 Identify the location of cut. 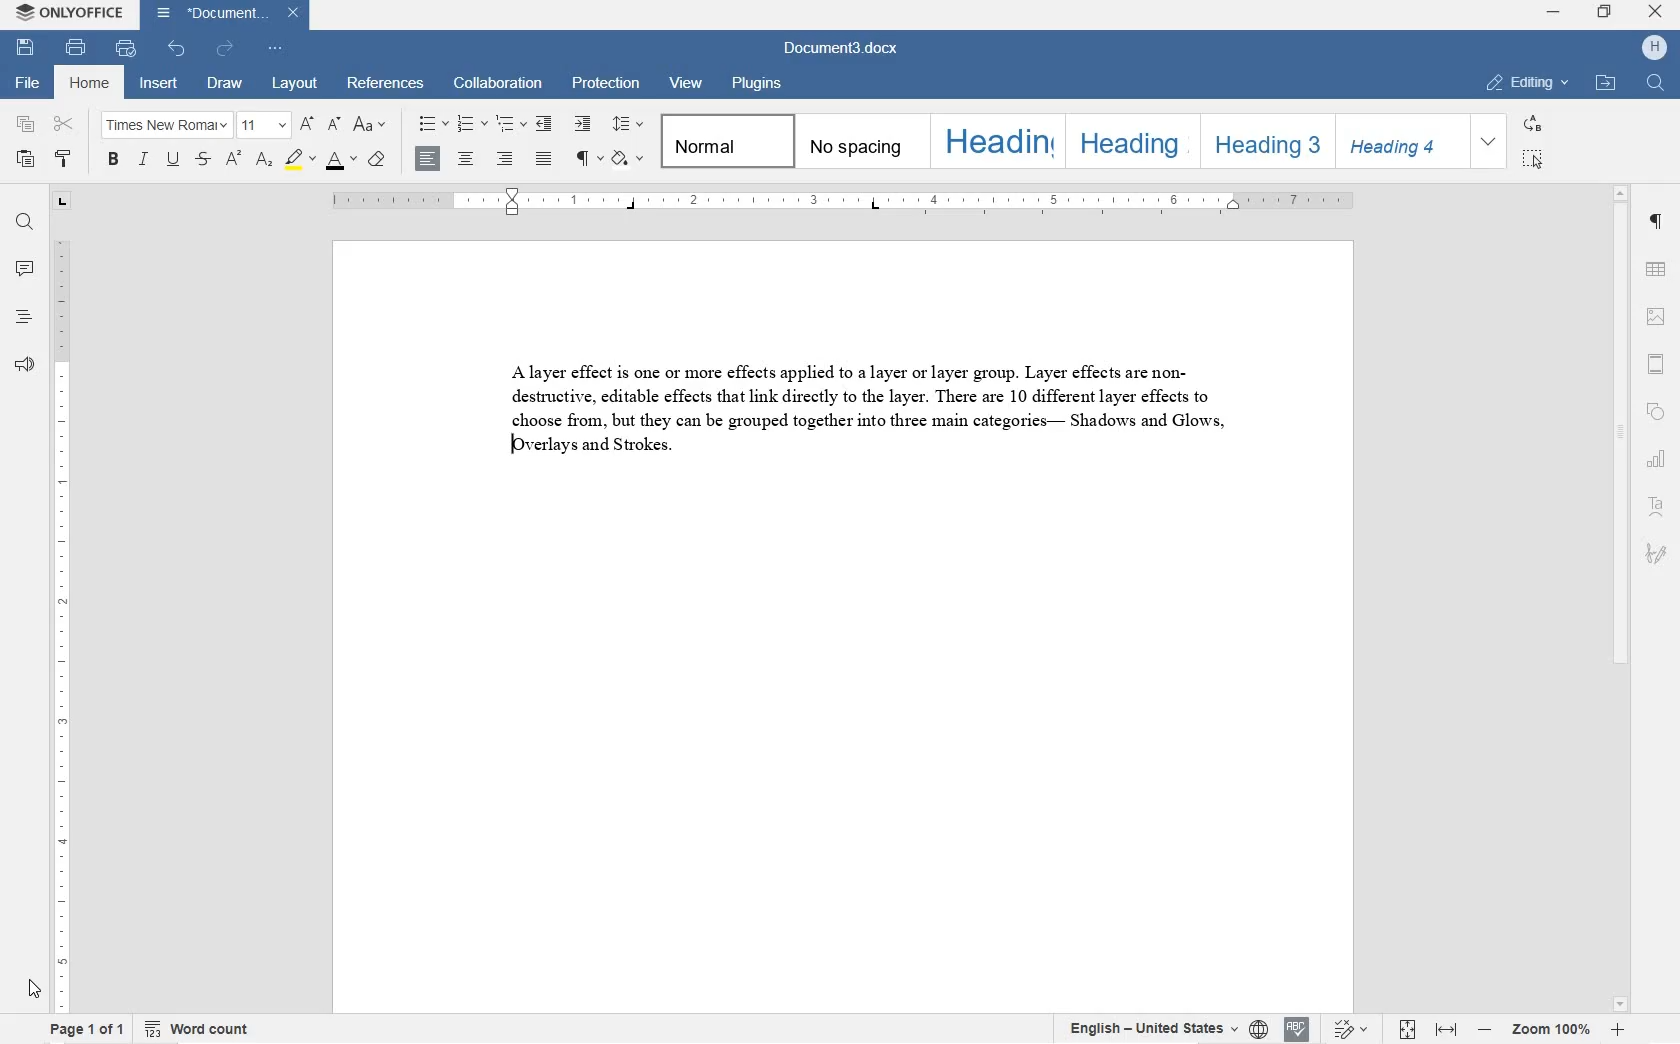
(64, 123).